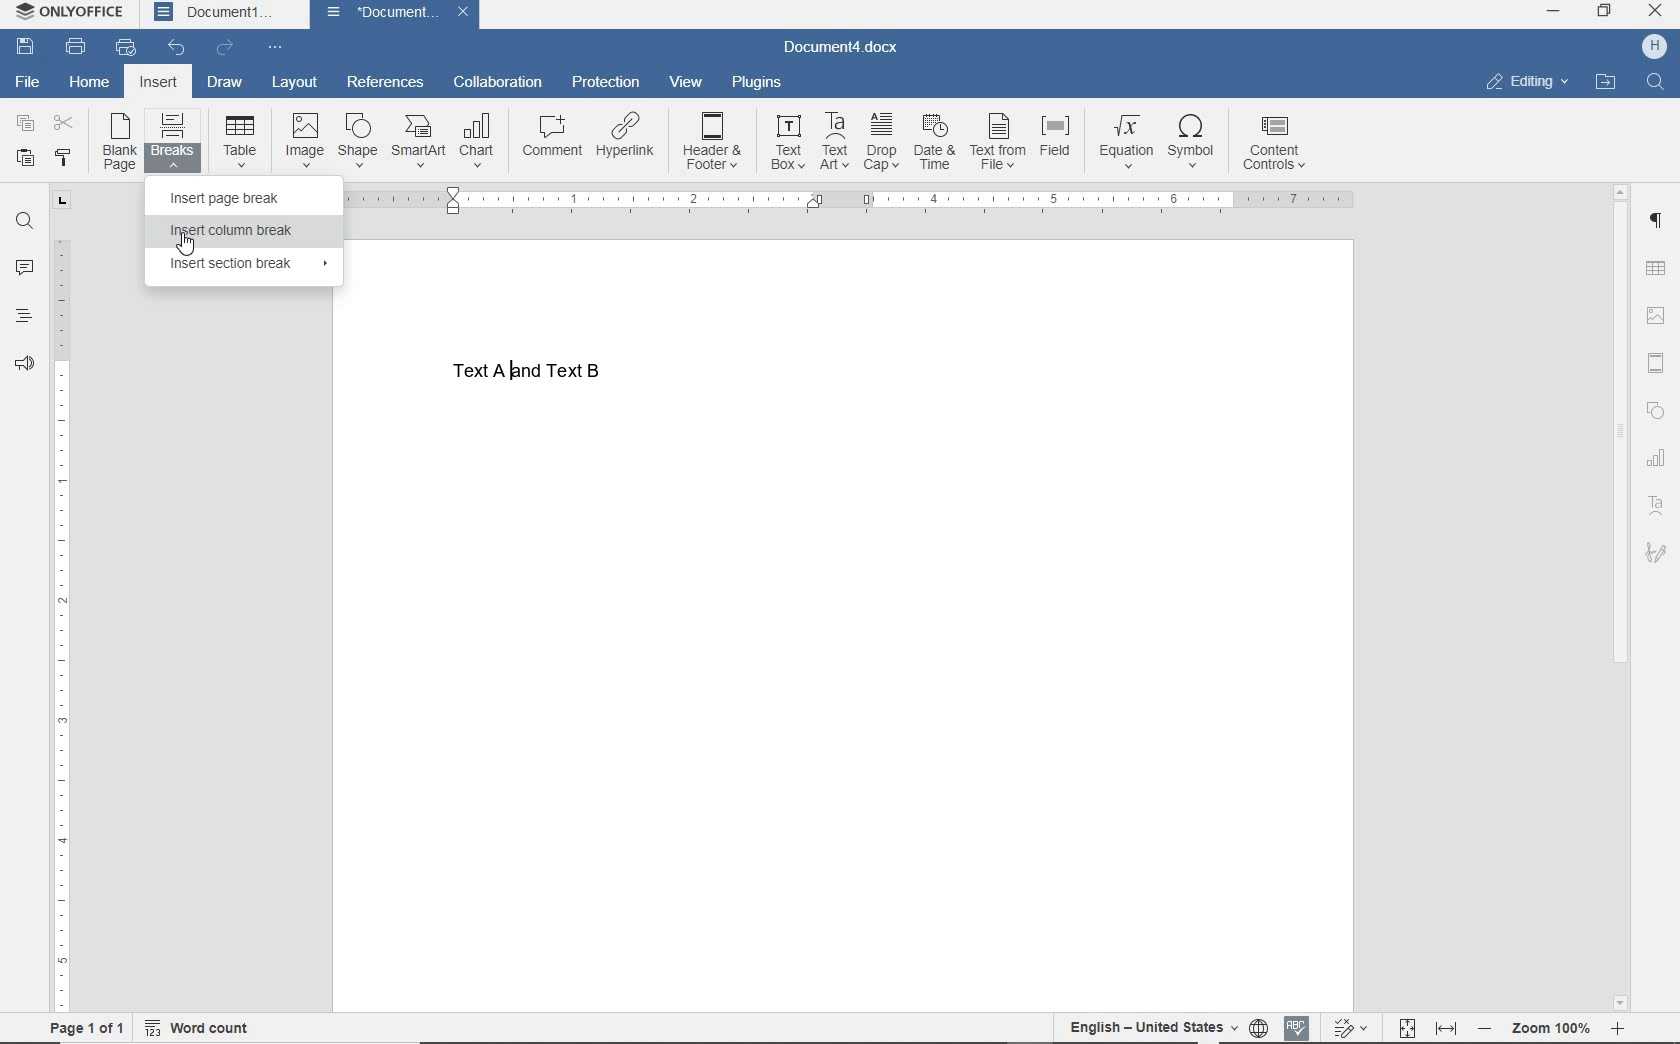 Image resolution: width=1680 pixels, height=1044 pixels. Describe the element at coordinates (1057, 148) in the screenshot. I see `FIELD` at that location.